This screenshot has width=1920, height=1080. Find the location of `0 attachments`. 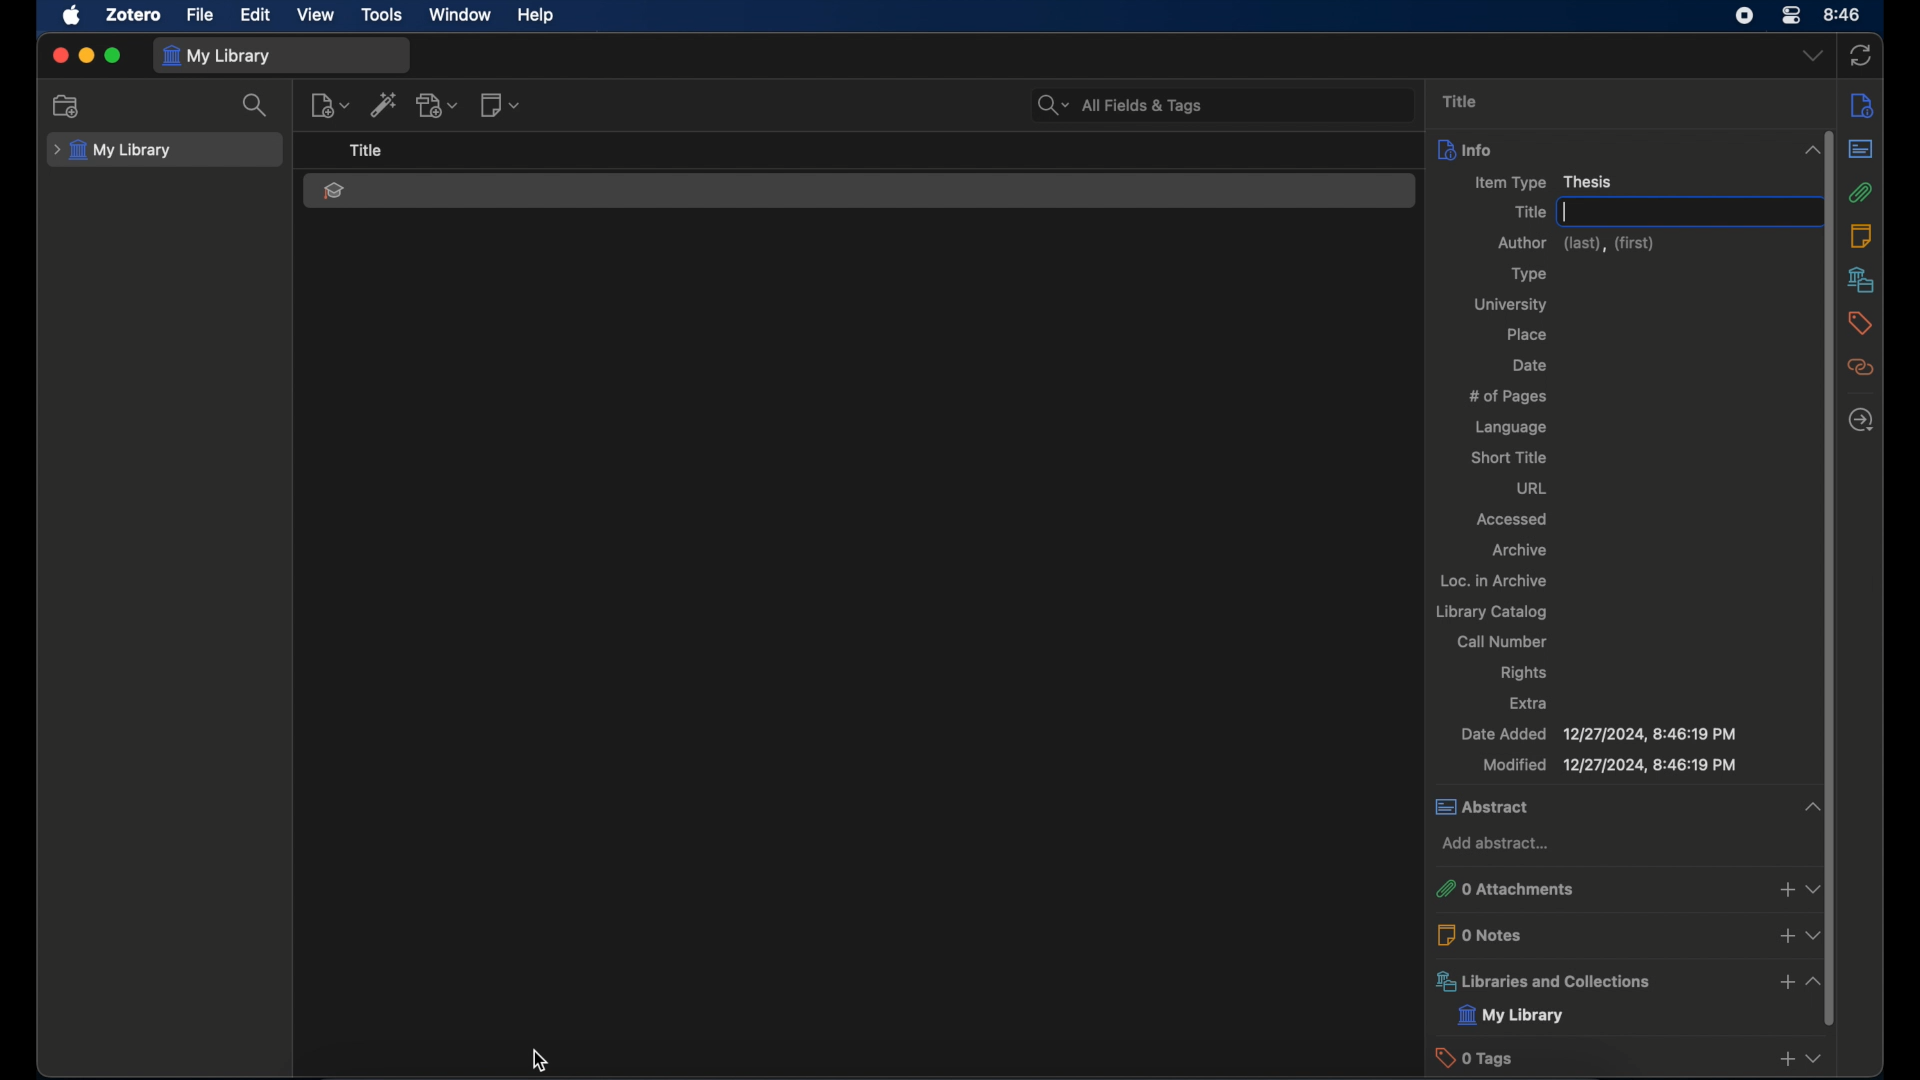

0 attachments is located at coordinates (1594, 889).